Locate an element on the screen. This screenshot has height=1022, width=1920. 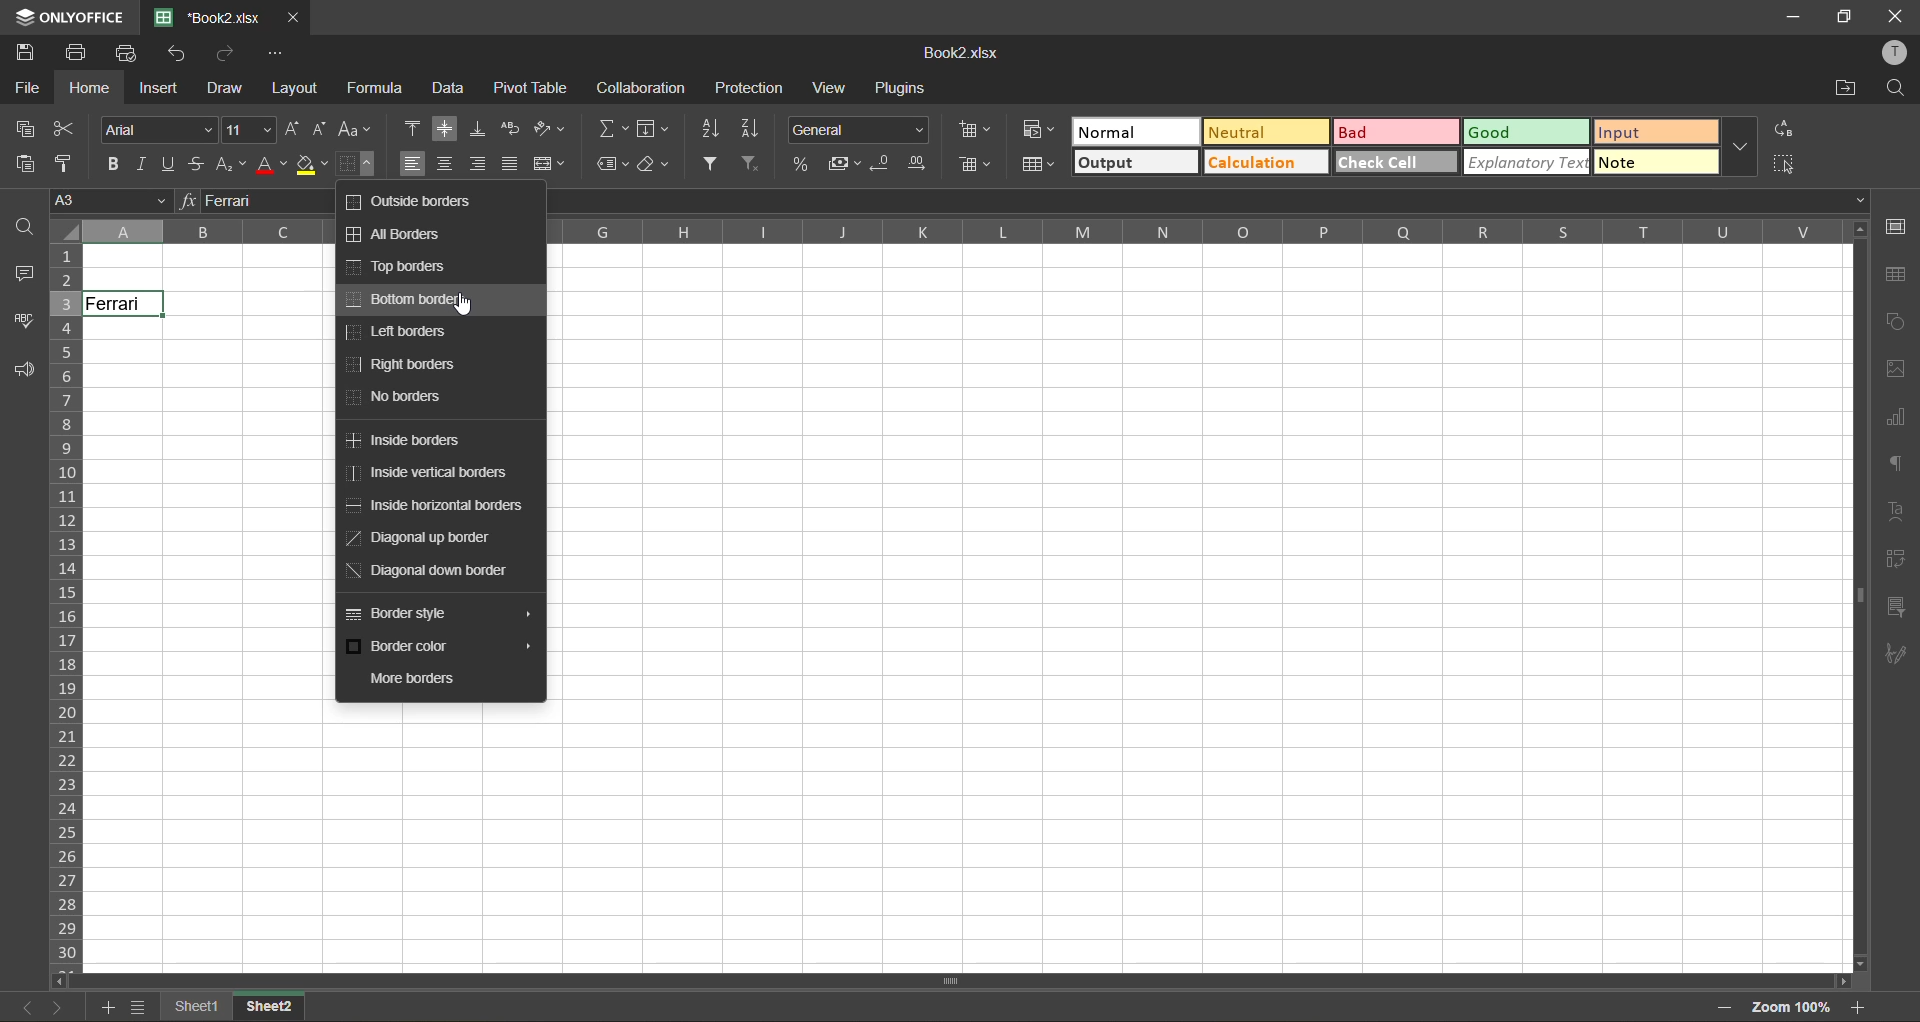
bottom borders is located at coordinates (417, 299).